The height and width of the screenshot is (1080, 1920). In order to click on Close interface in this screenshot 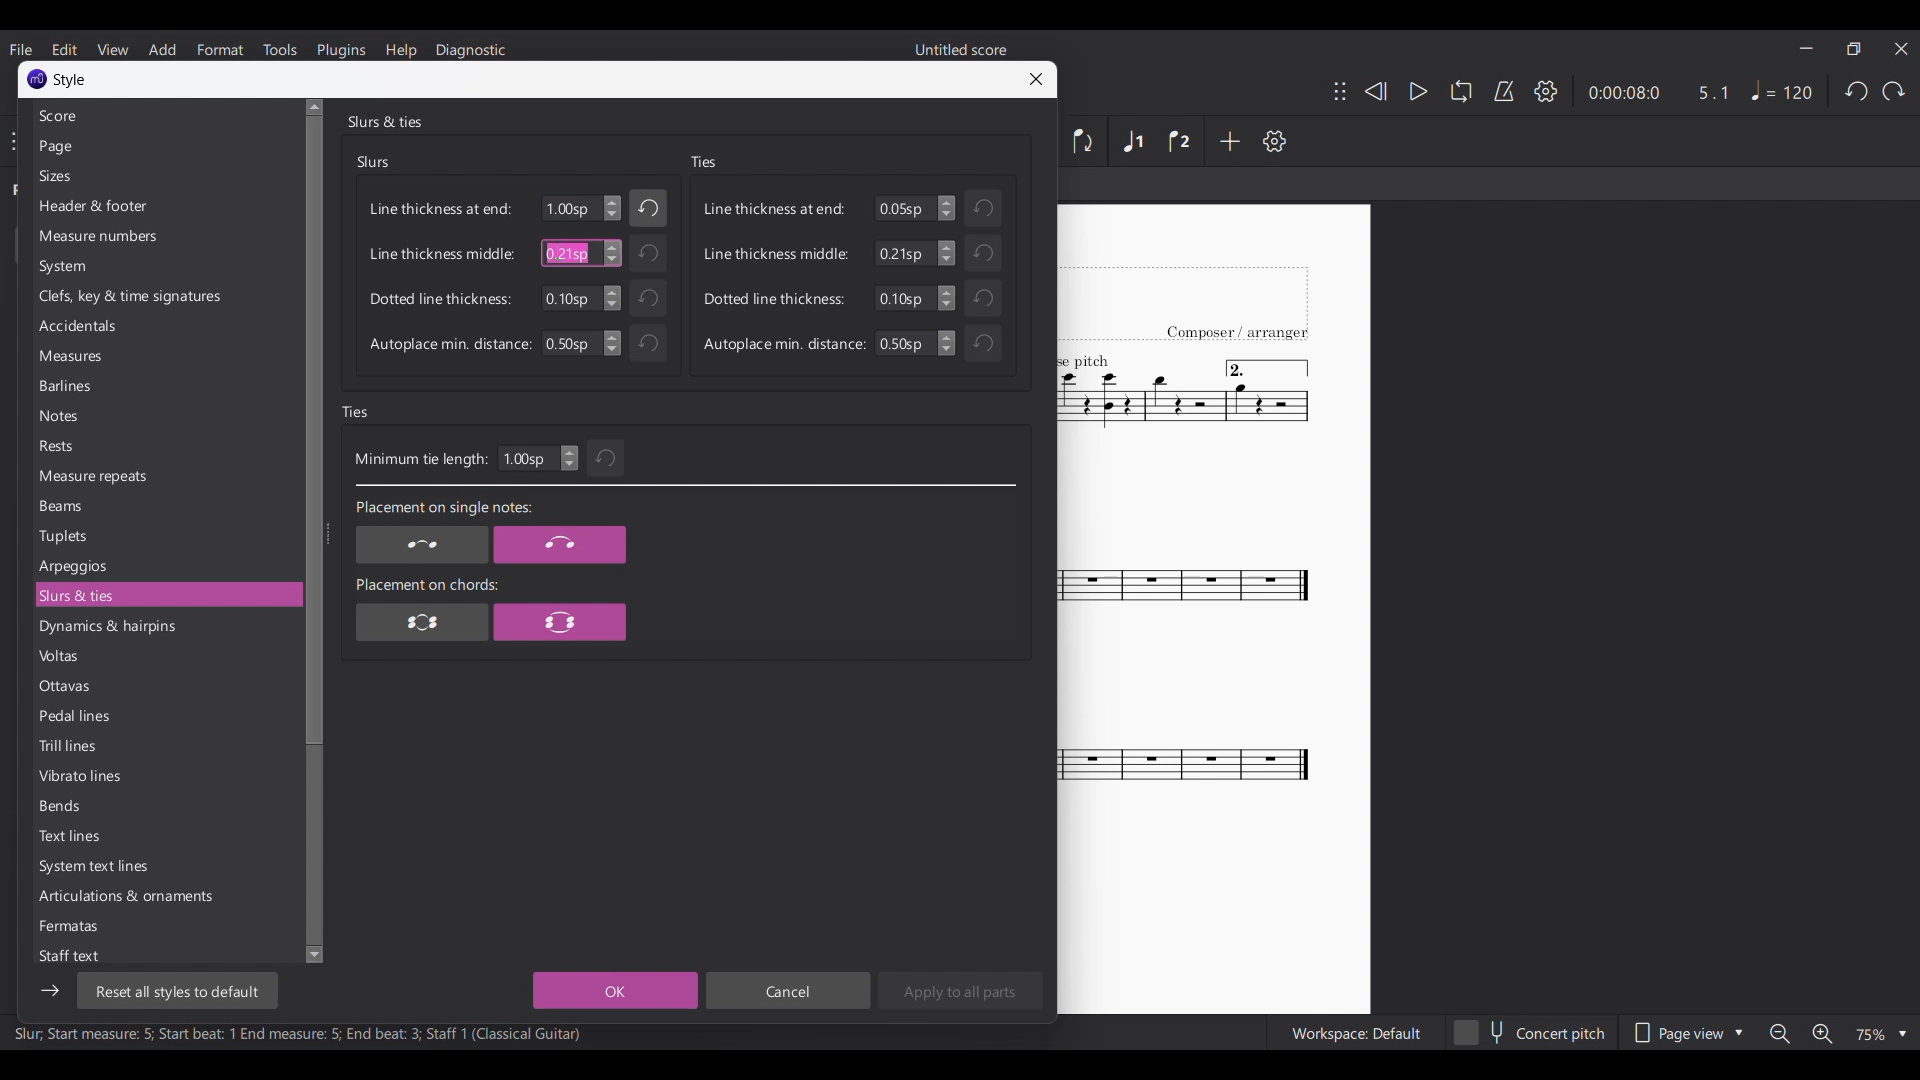, I will do `click(1902, 49)`.